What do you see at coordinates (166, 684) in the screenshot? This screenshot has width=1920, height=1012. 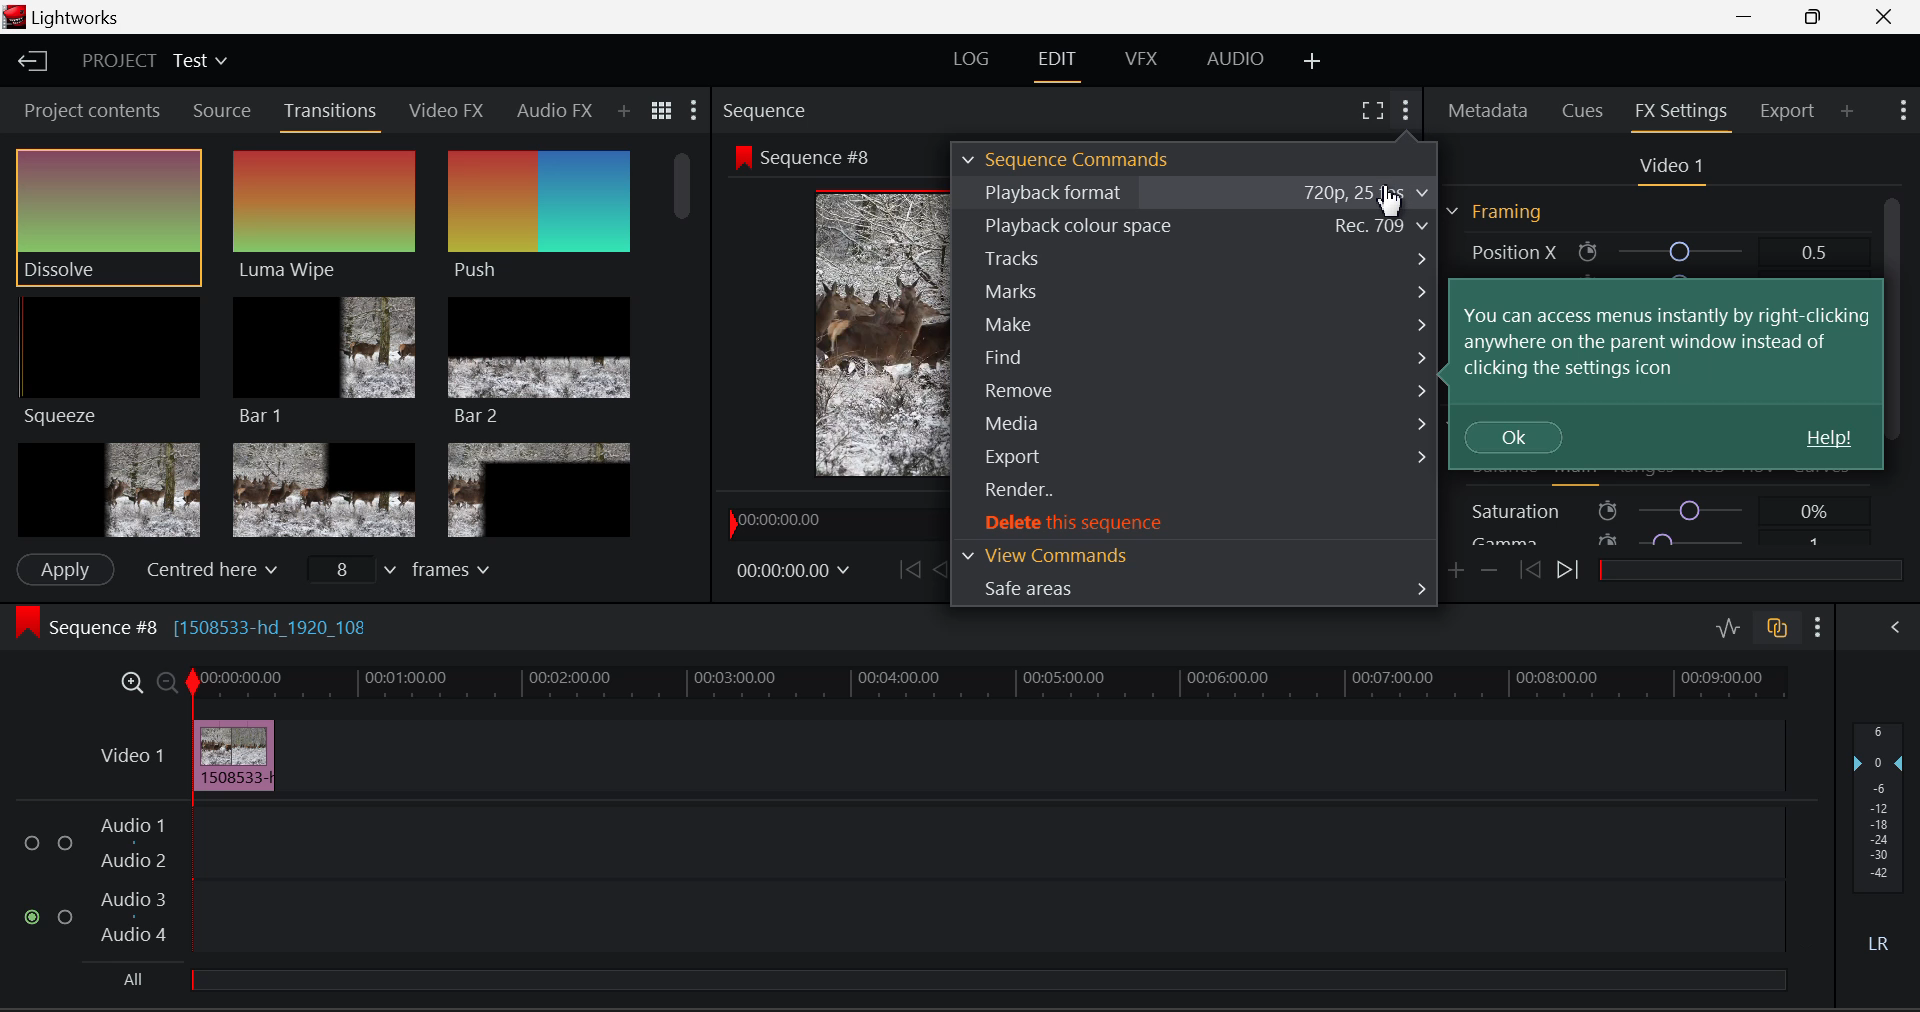 I see `Timeline Zoom Out` at bounding box center [166, 684].